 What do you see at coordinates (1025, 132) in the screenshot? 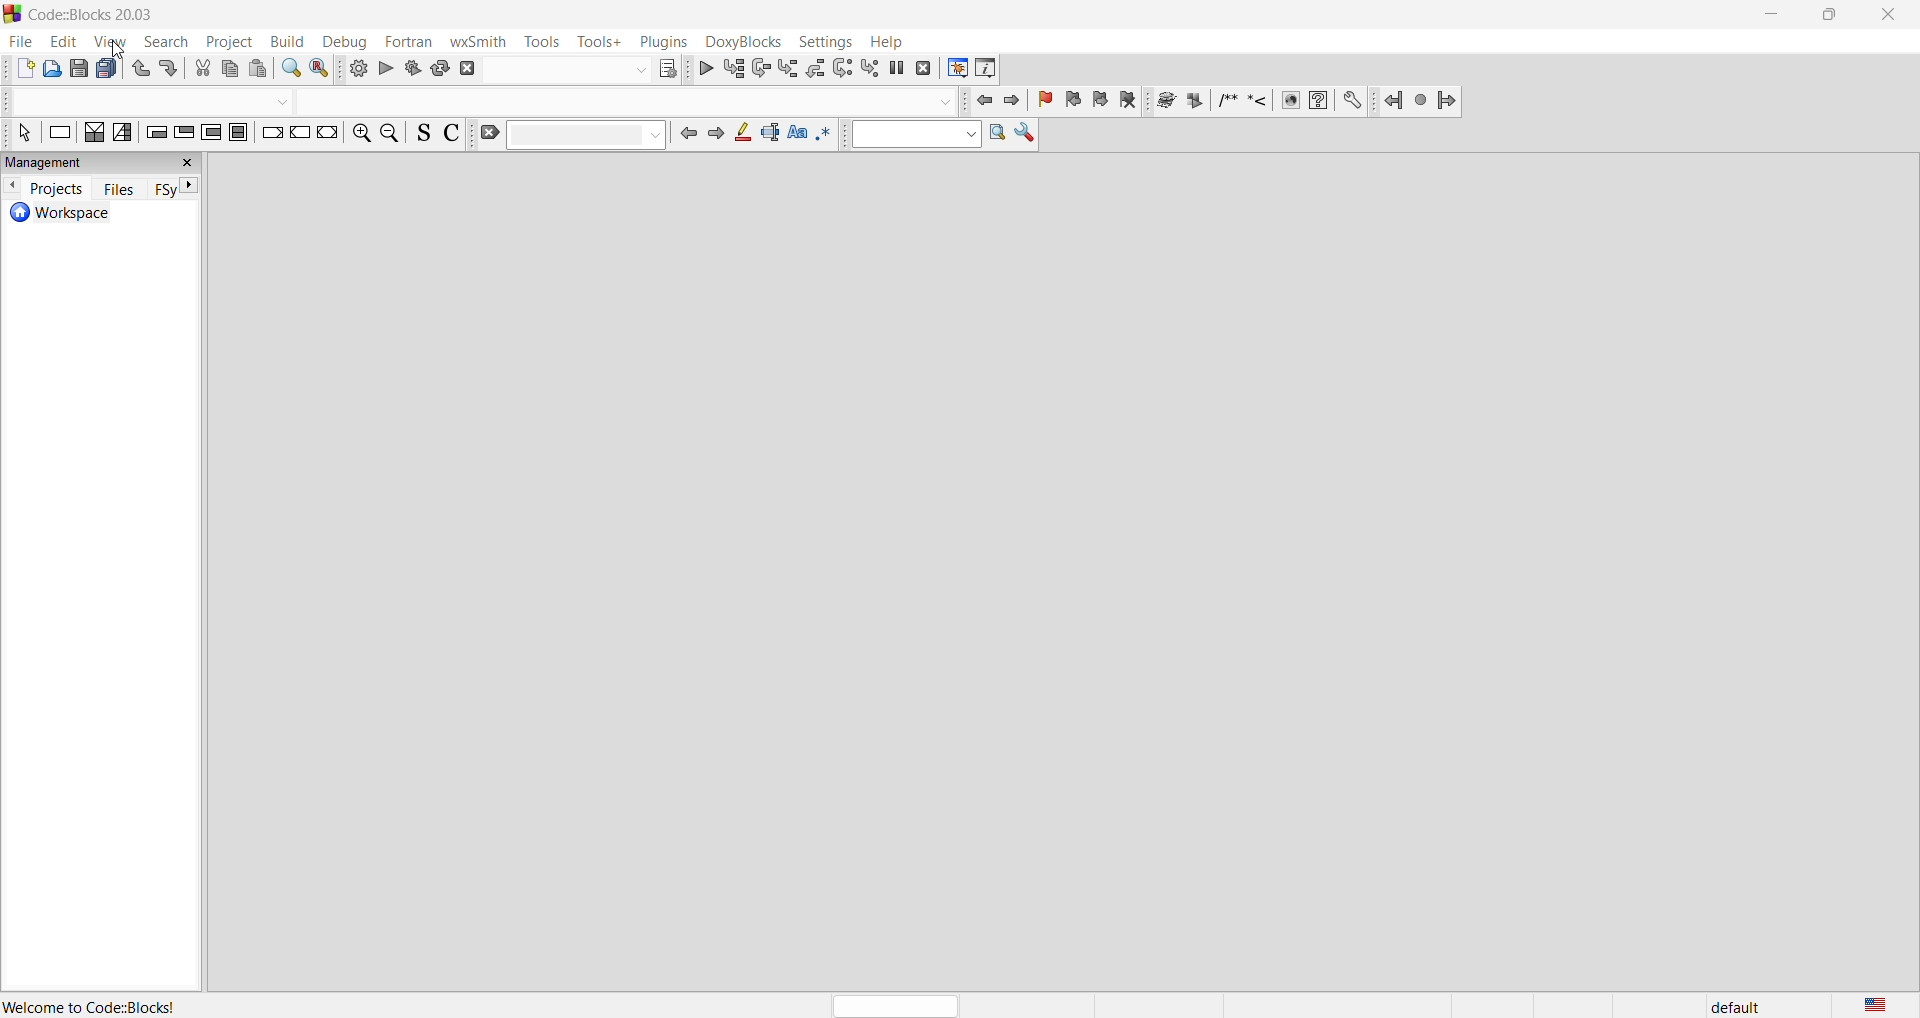
I see `Show options window` at bounding box center [1025, 132].